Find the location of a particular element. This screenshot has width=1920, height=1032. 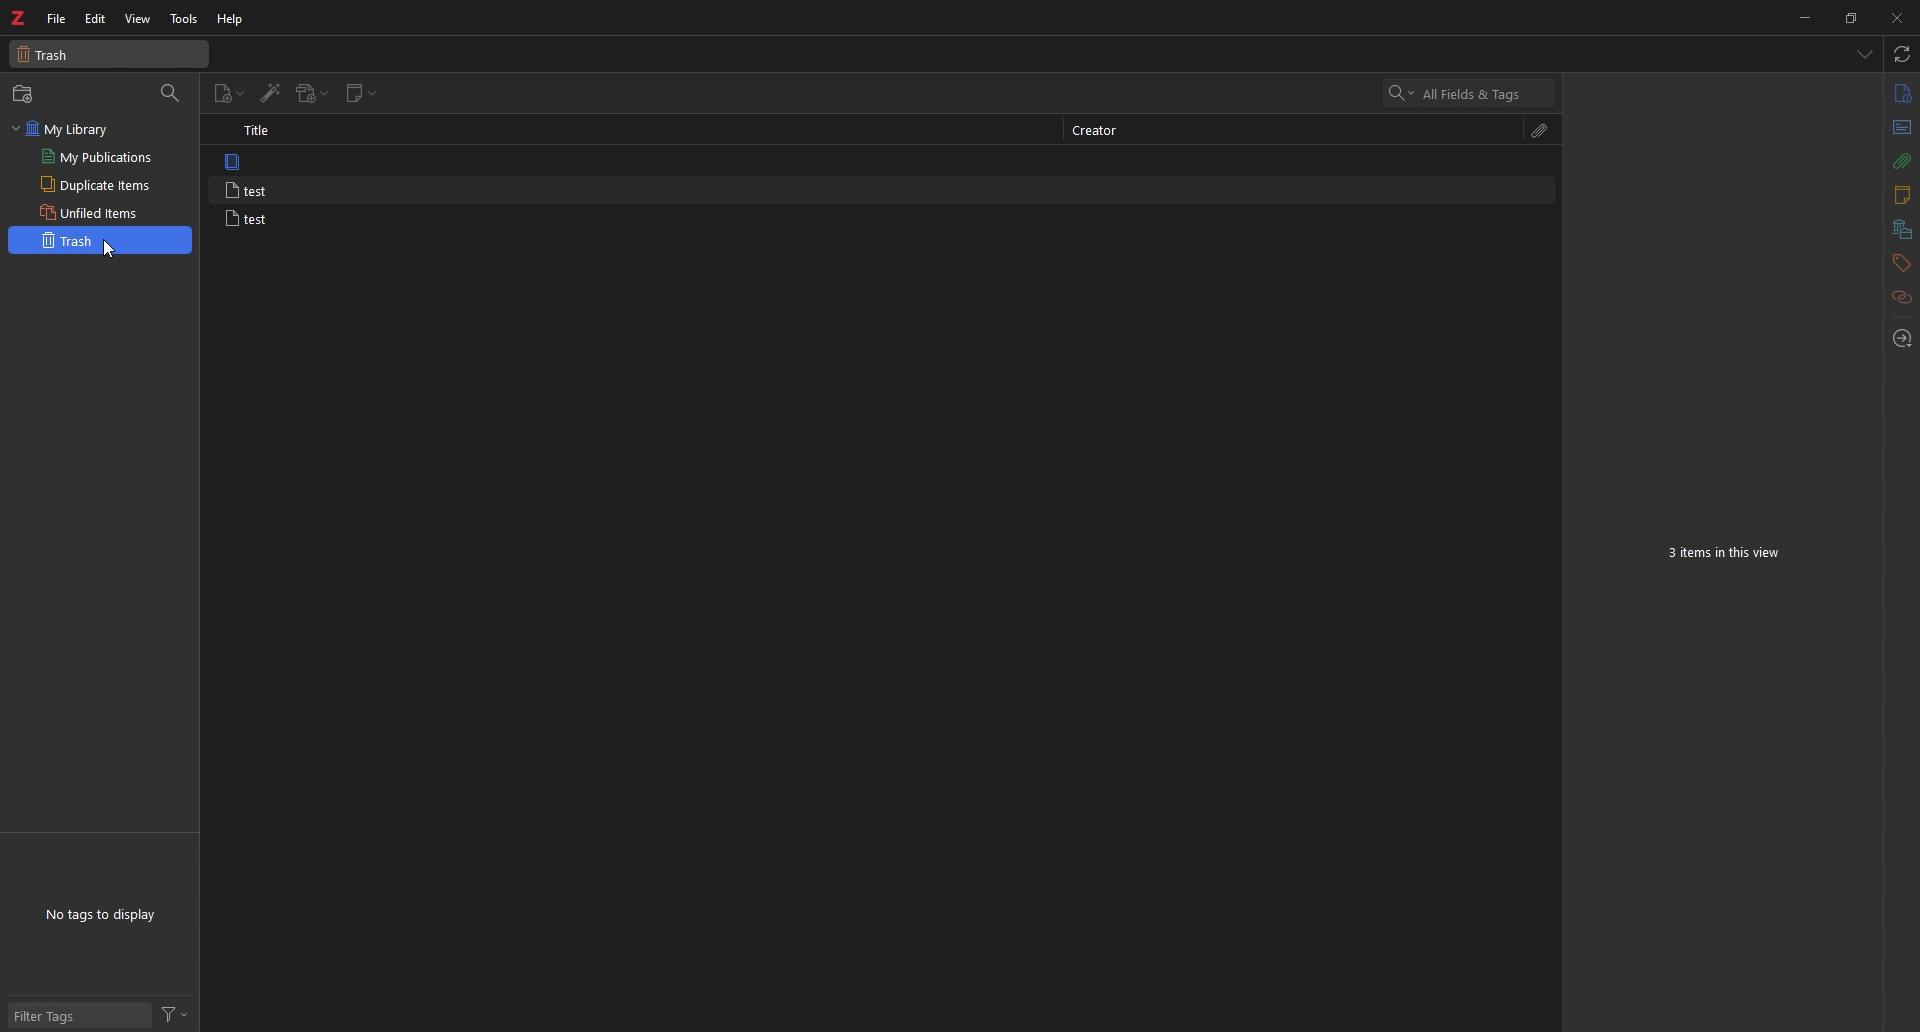

resize is located at coordinates (1849, 18).